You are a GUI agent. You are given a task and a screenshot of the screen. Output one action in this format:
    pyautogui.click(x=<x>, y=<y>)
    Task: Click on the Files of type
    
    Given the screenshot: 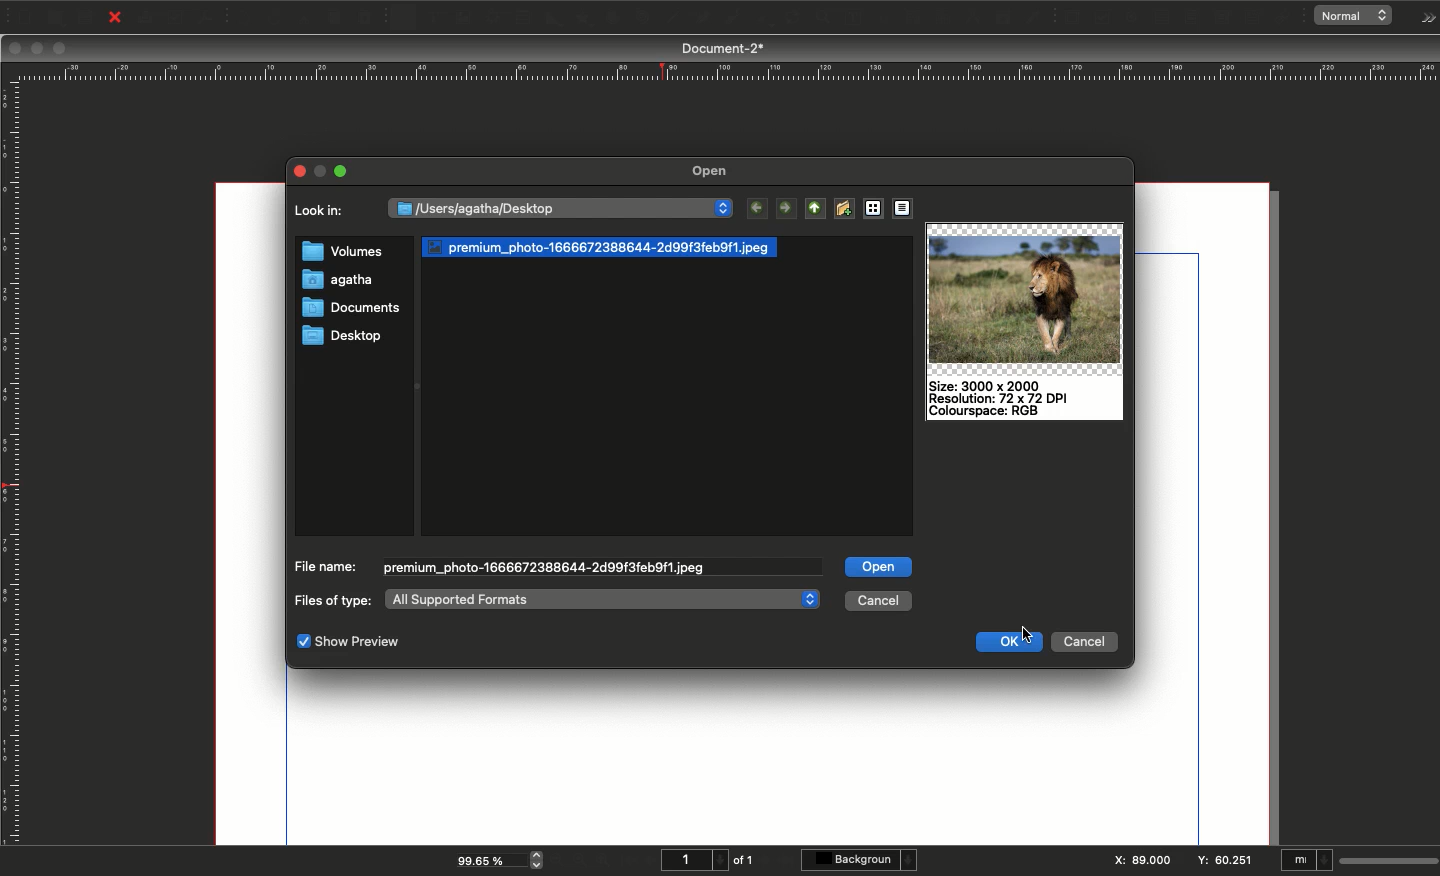 What is the action you would take?
    pyautogui.click(x=333, y=601)
    